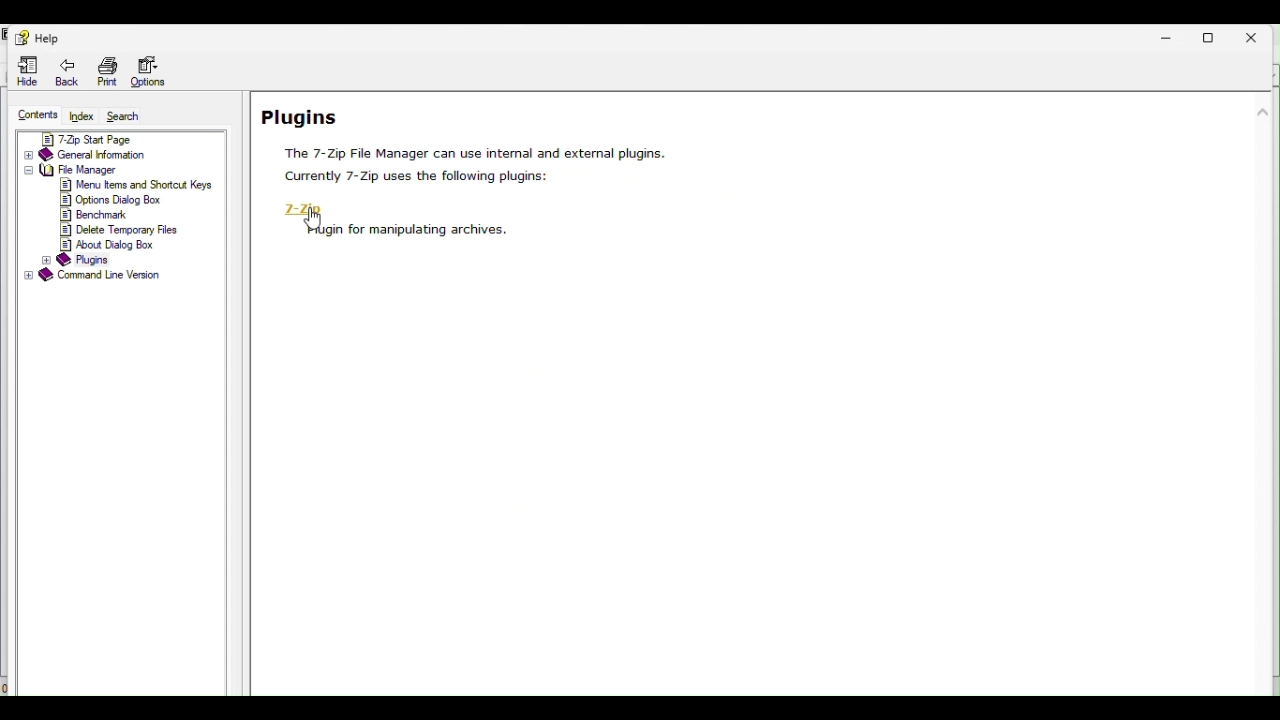  I want to click on Search, so click(130, 116).